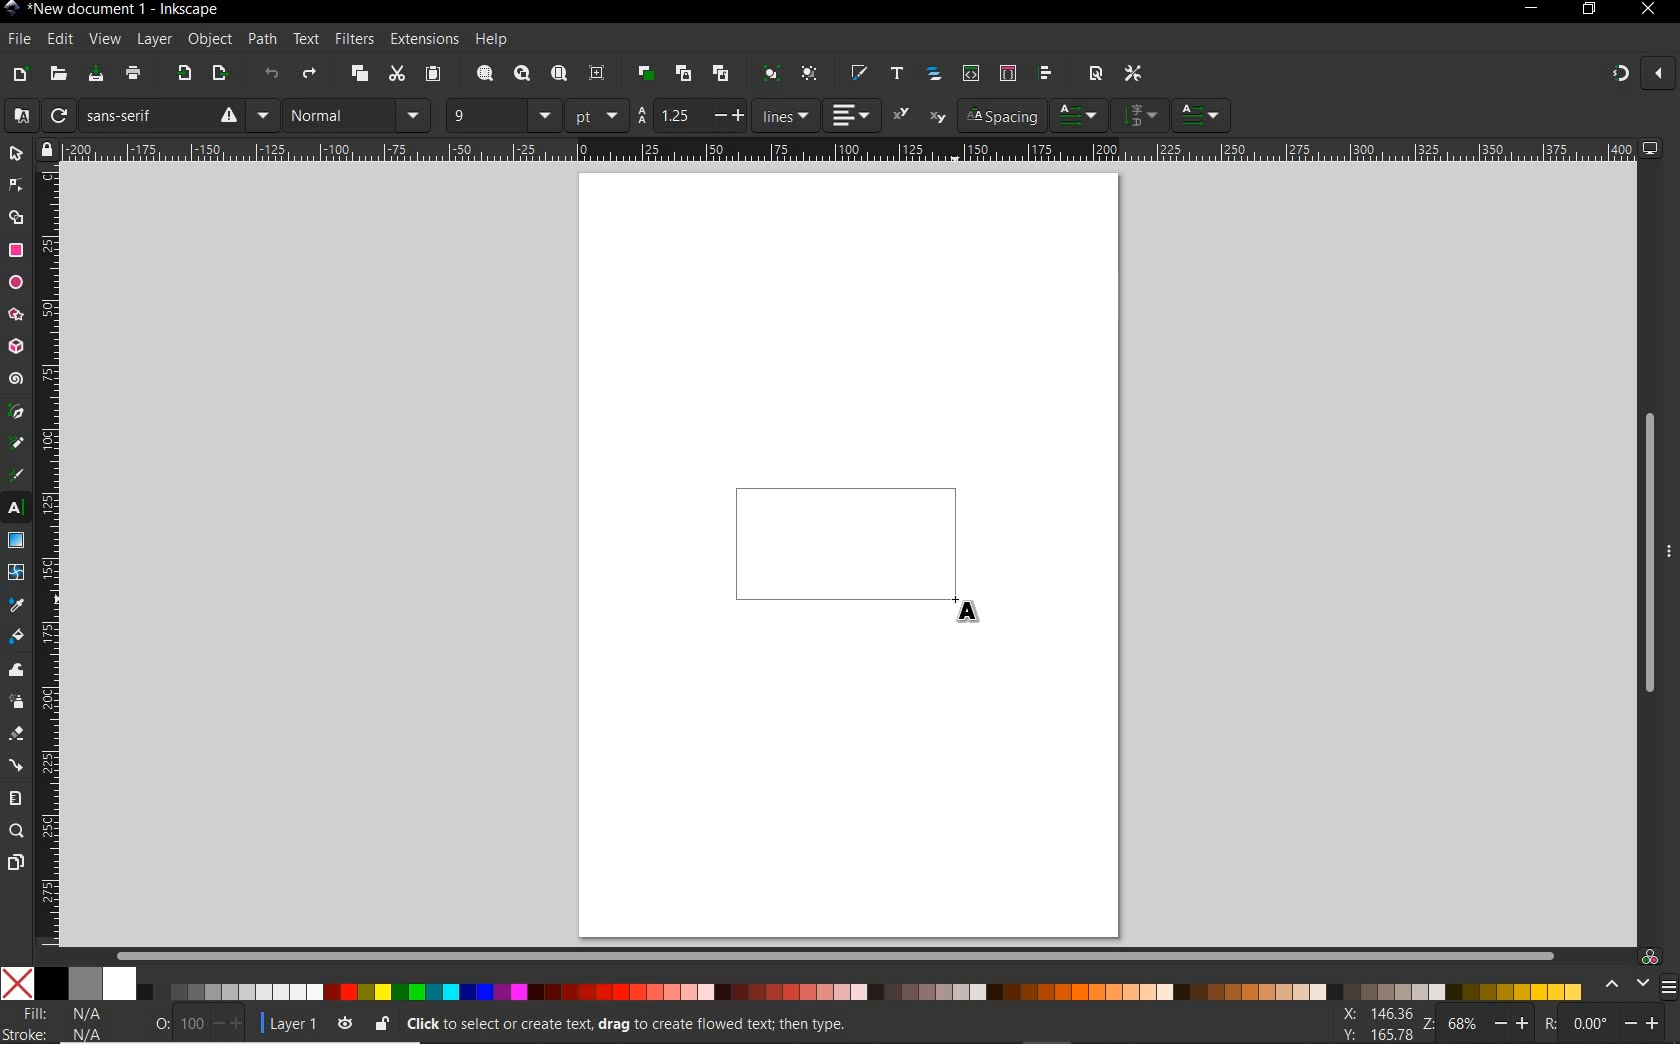  Describe the element at coordinates (16, 863) in the screenshot. I see `pages tool` at that location.